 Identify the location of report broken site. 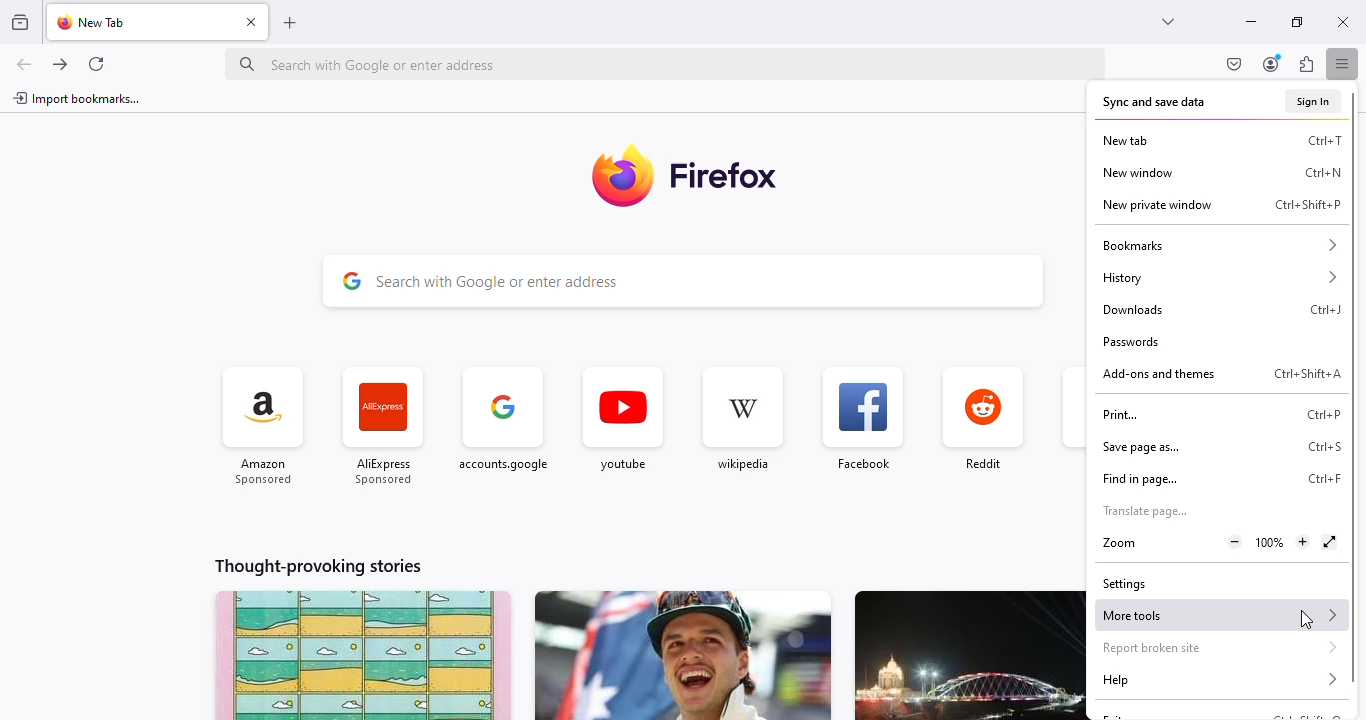
(1219, 647).